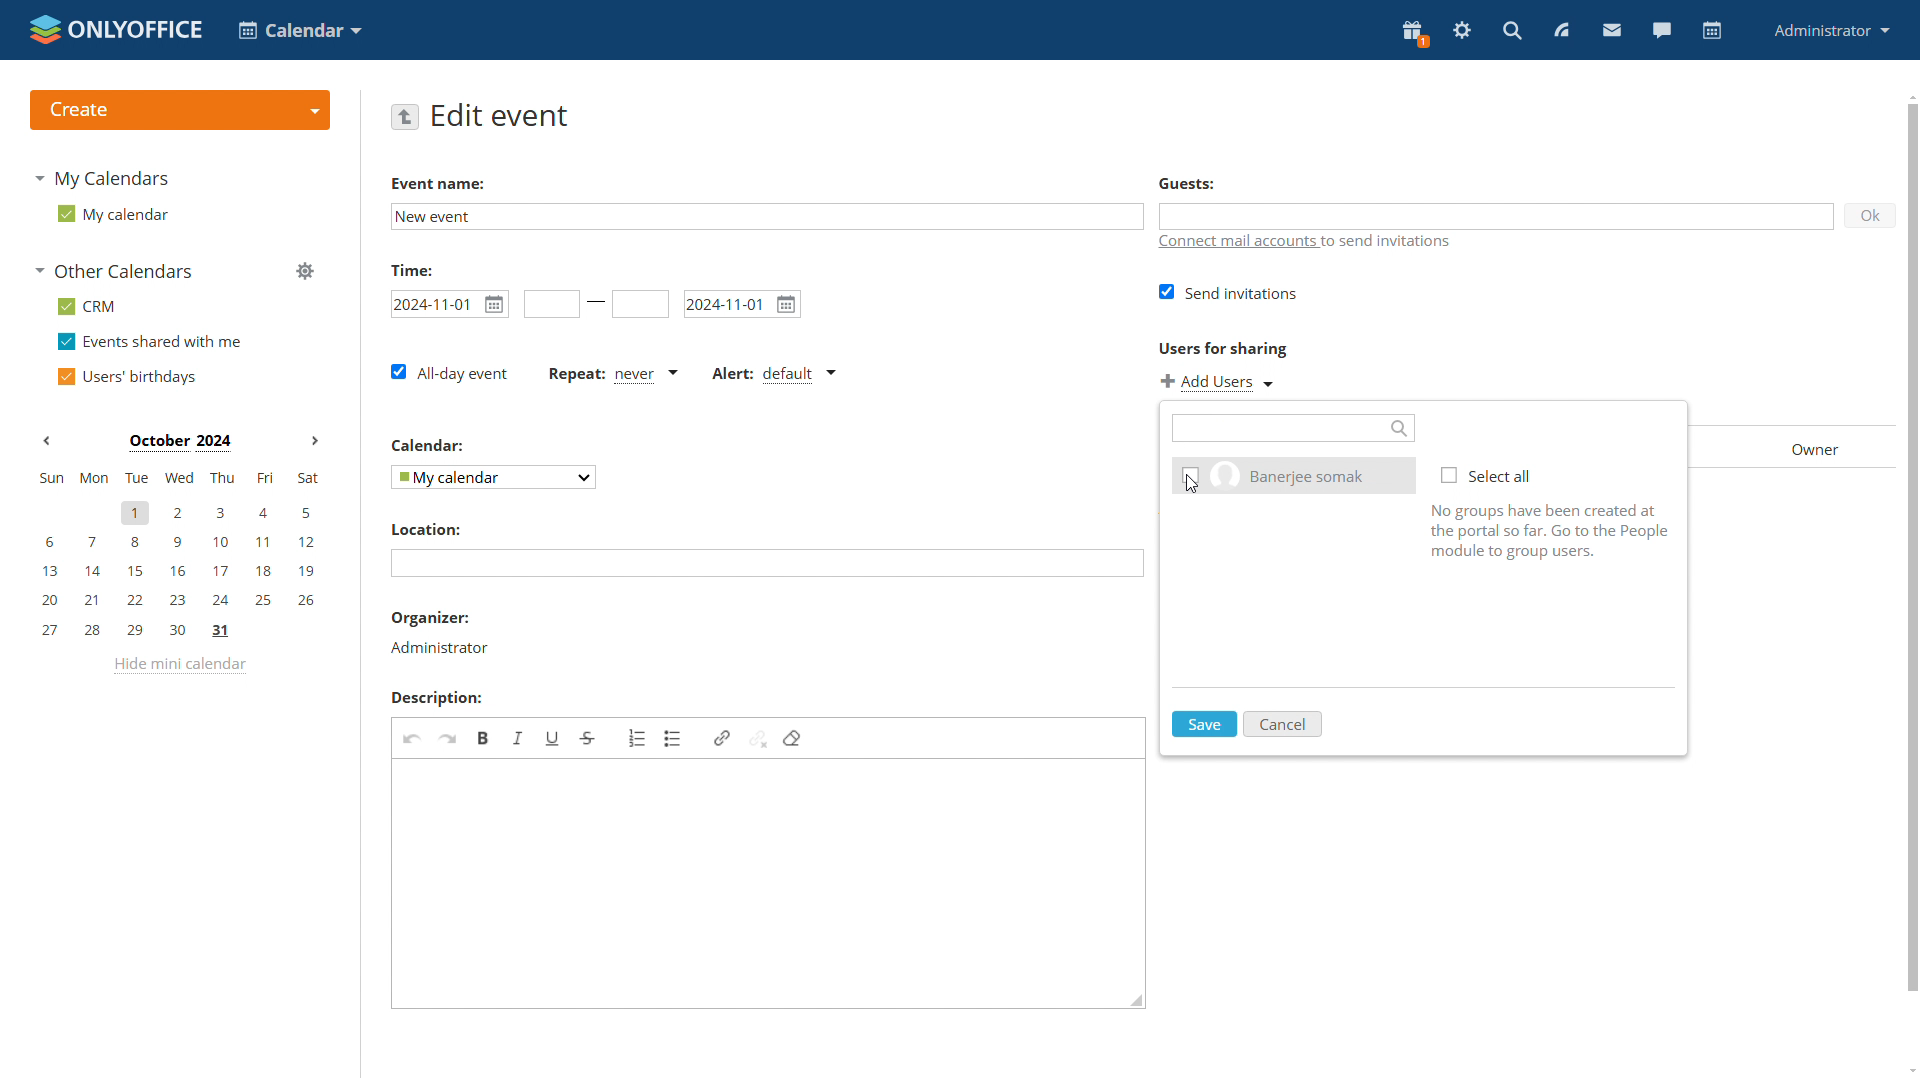 This screenshot has width=1920, height=1080. I want to click on delete format, so click(792, 738).